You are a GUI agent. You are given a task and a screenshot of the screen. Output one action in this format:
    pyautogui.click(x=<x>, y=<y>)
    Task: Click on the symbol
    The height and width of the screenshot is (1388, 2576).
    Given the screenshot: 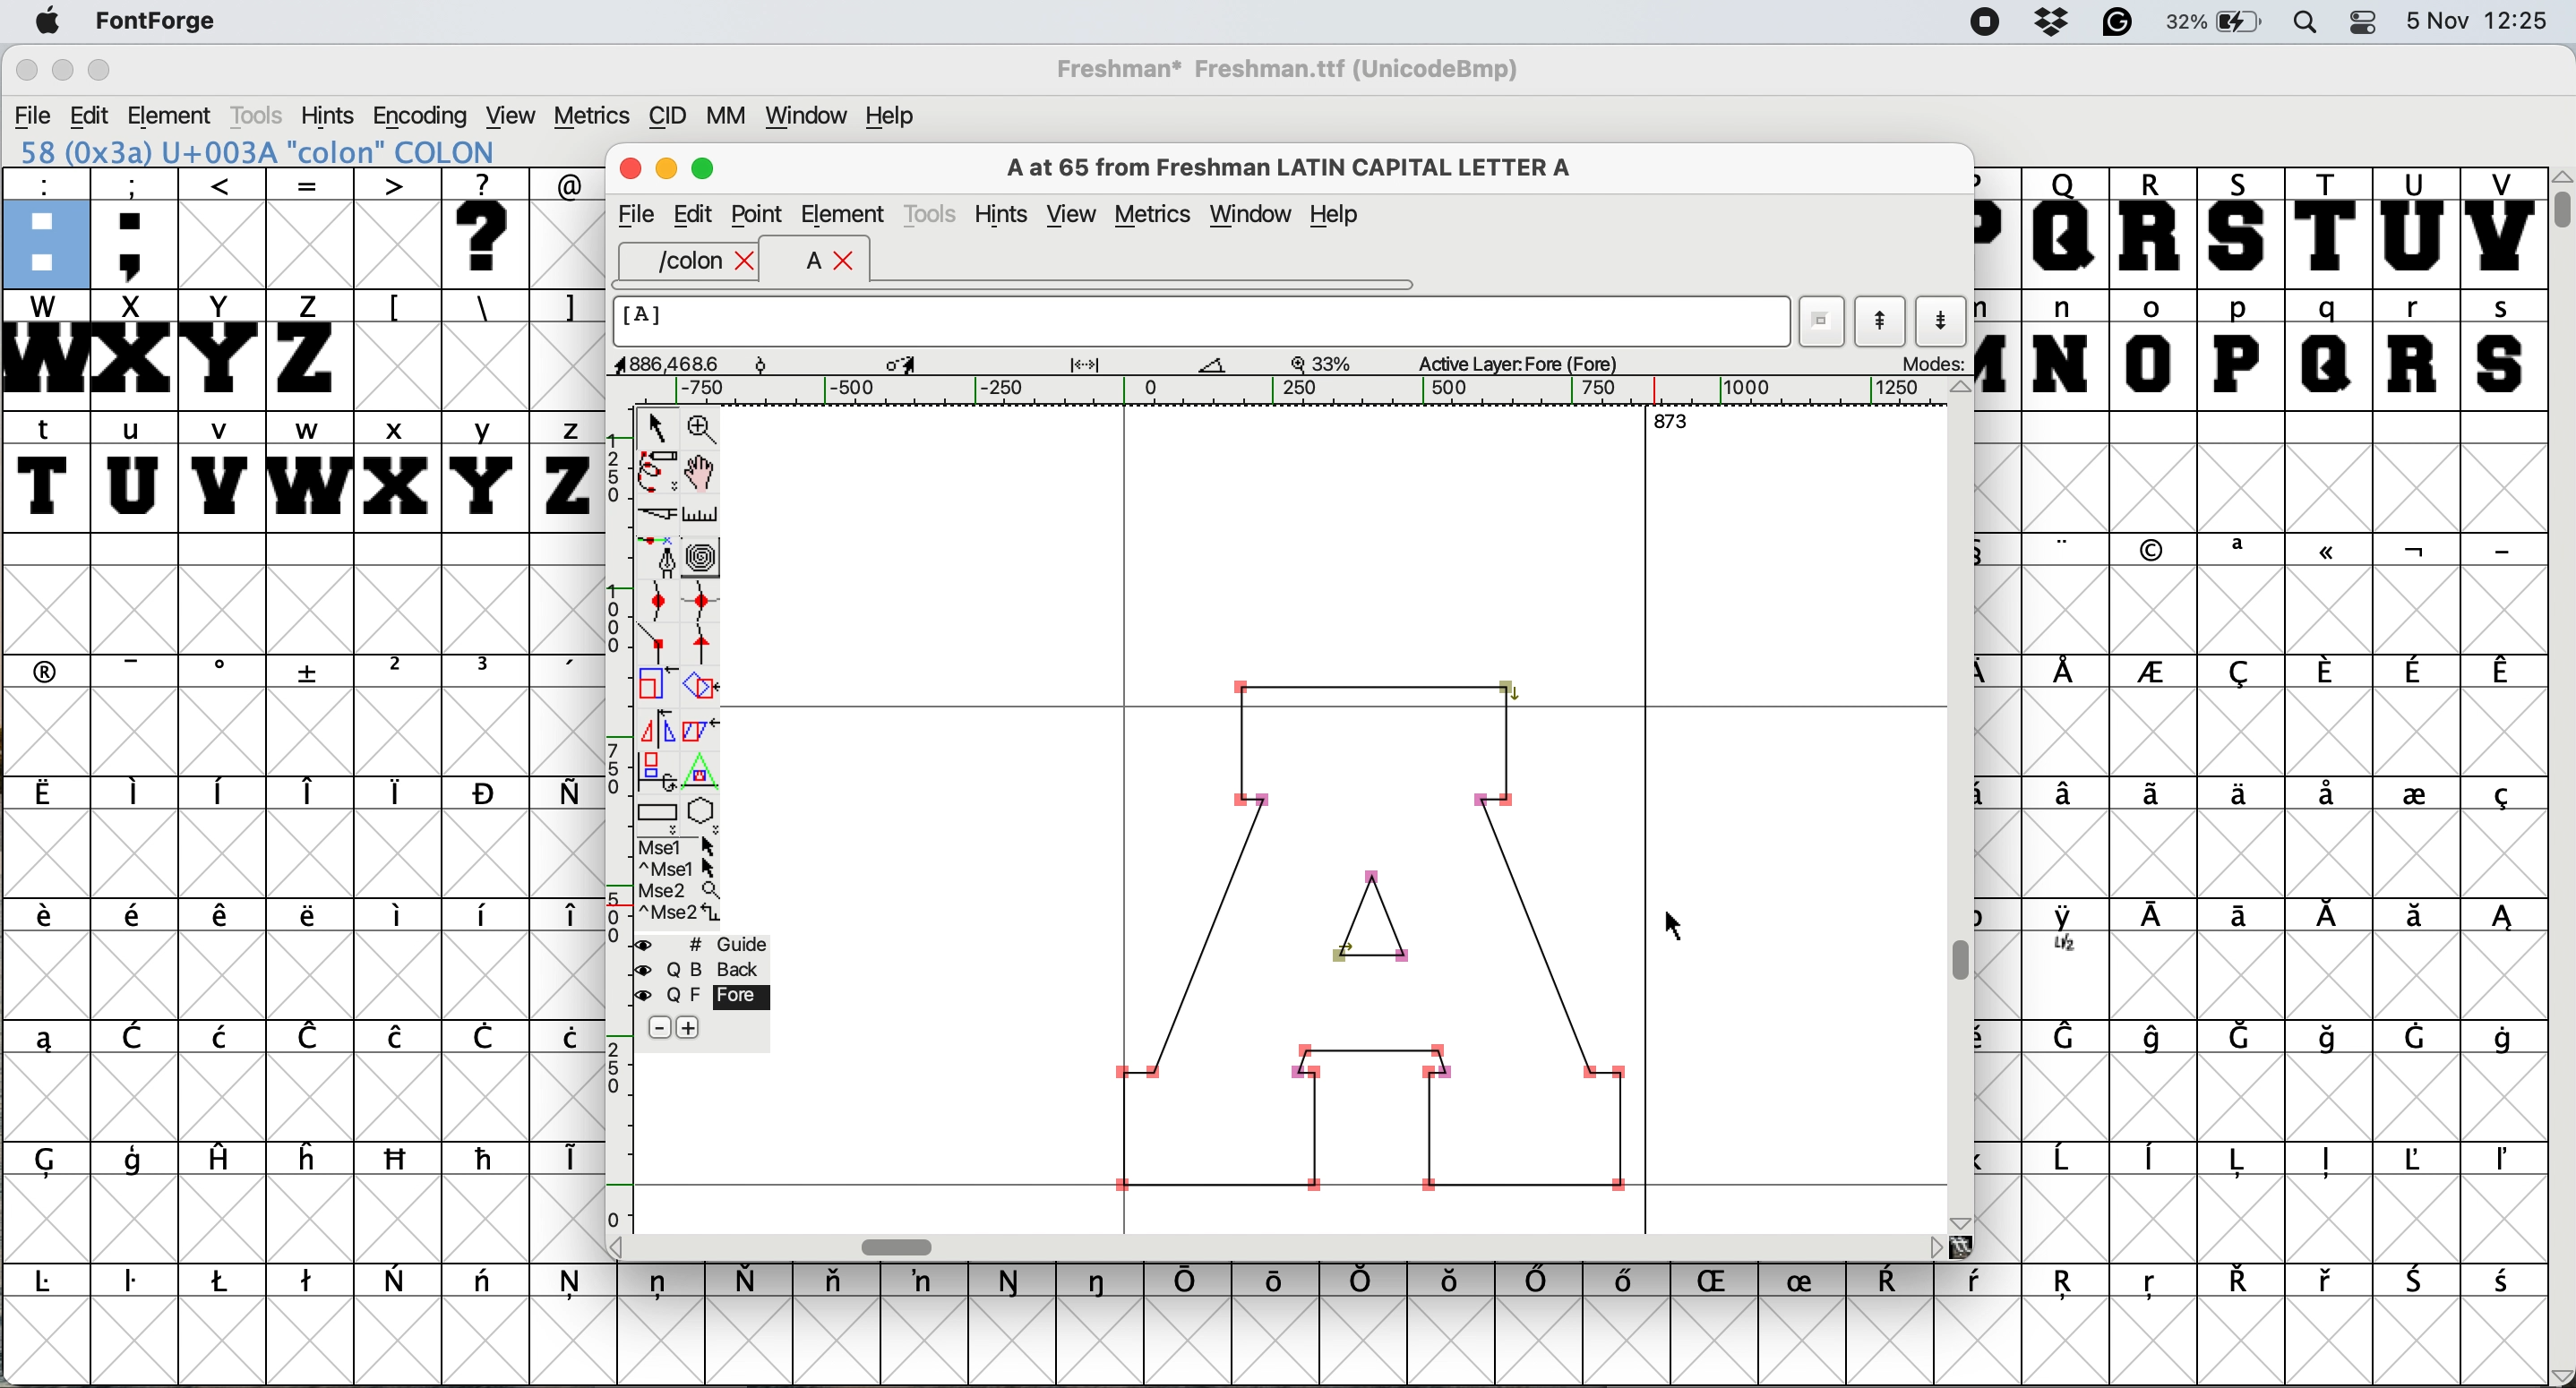 What is the action you would take?
    pyautogui.click(x=223, y=672)
    